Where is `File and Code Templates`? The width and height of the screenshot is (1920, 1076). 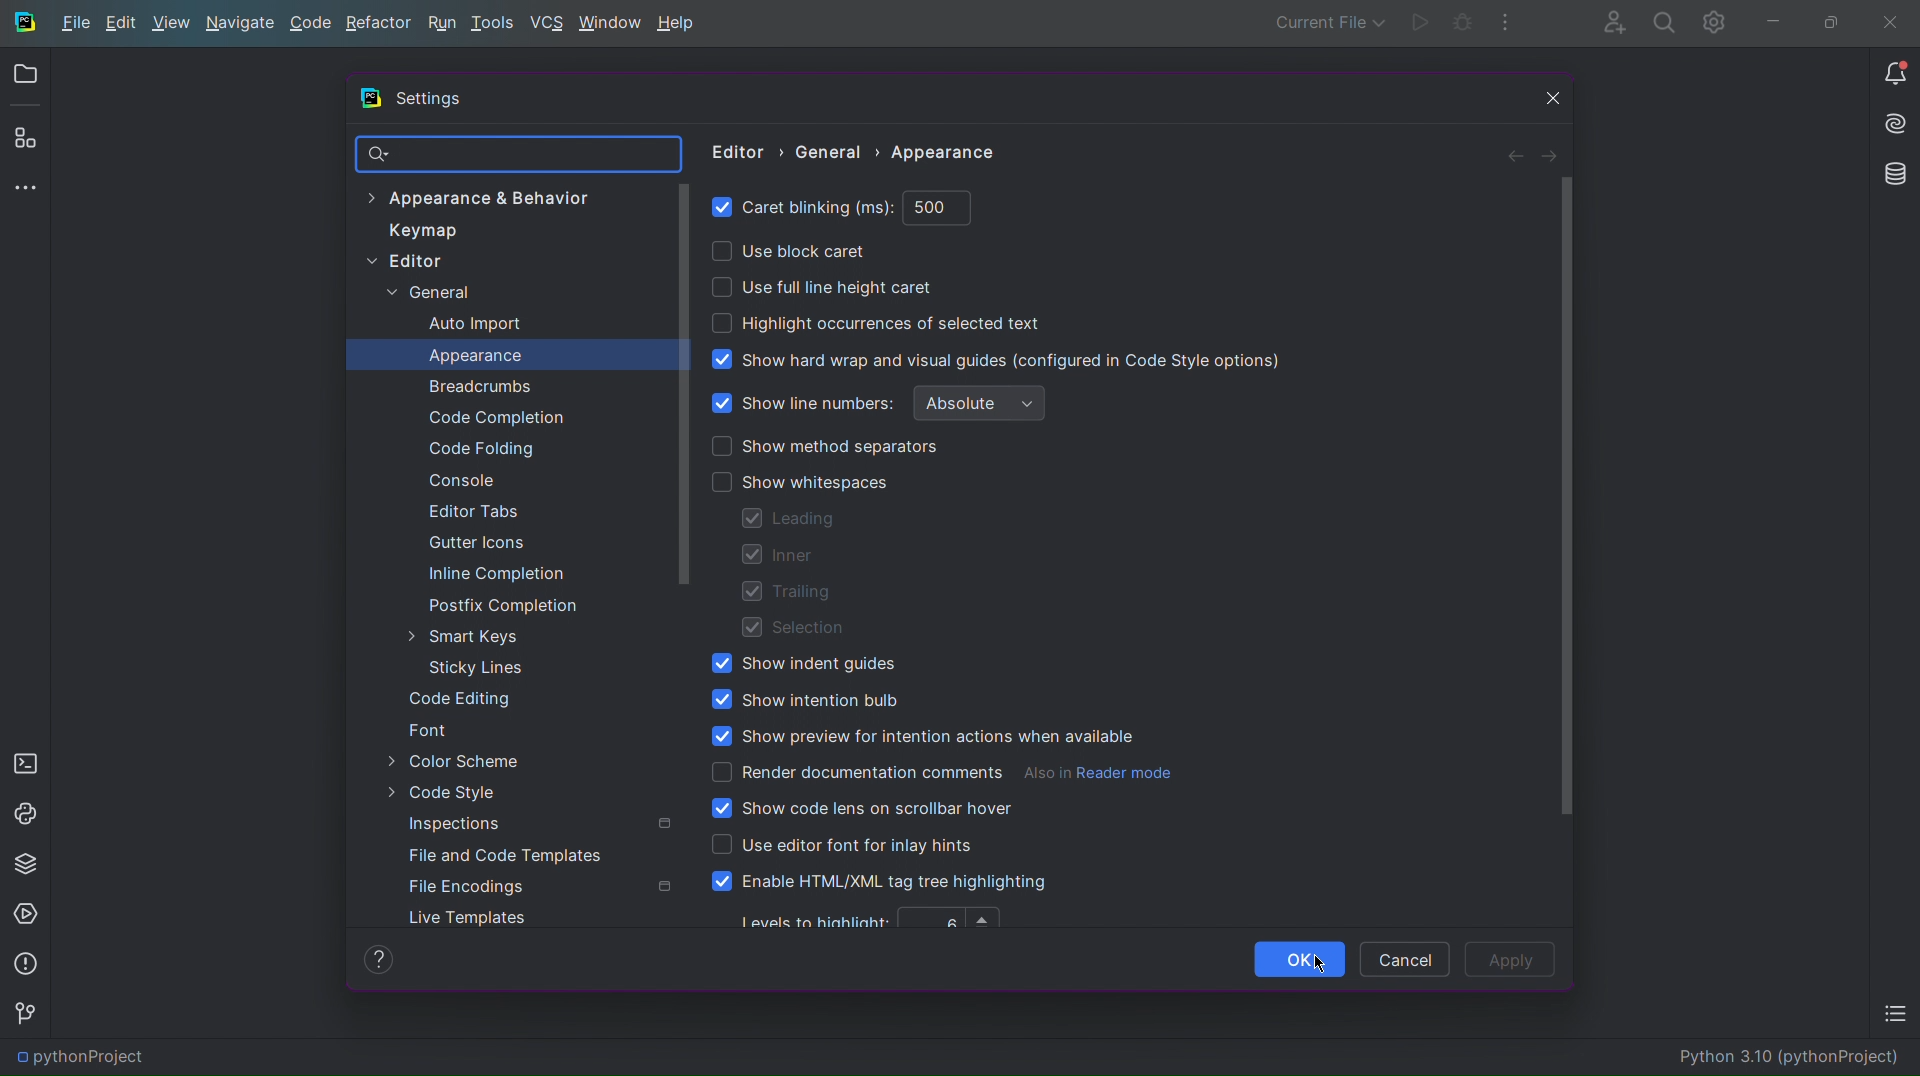 File and Code Templates is located at coordinates (511, 855).